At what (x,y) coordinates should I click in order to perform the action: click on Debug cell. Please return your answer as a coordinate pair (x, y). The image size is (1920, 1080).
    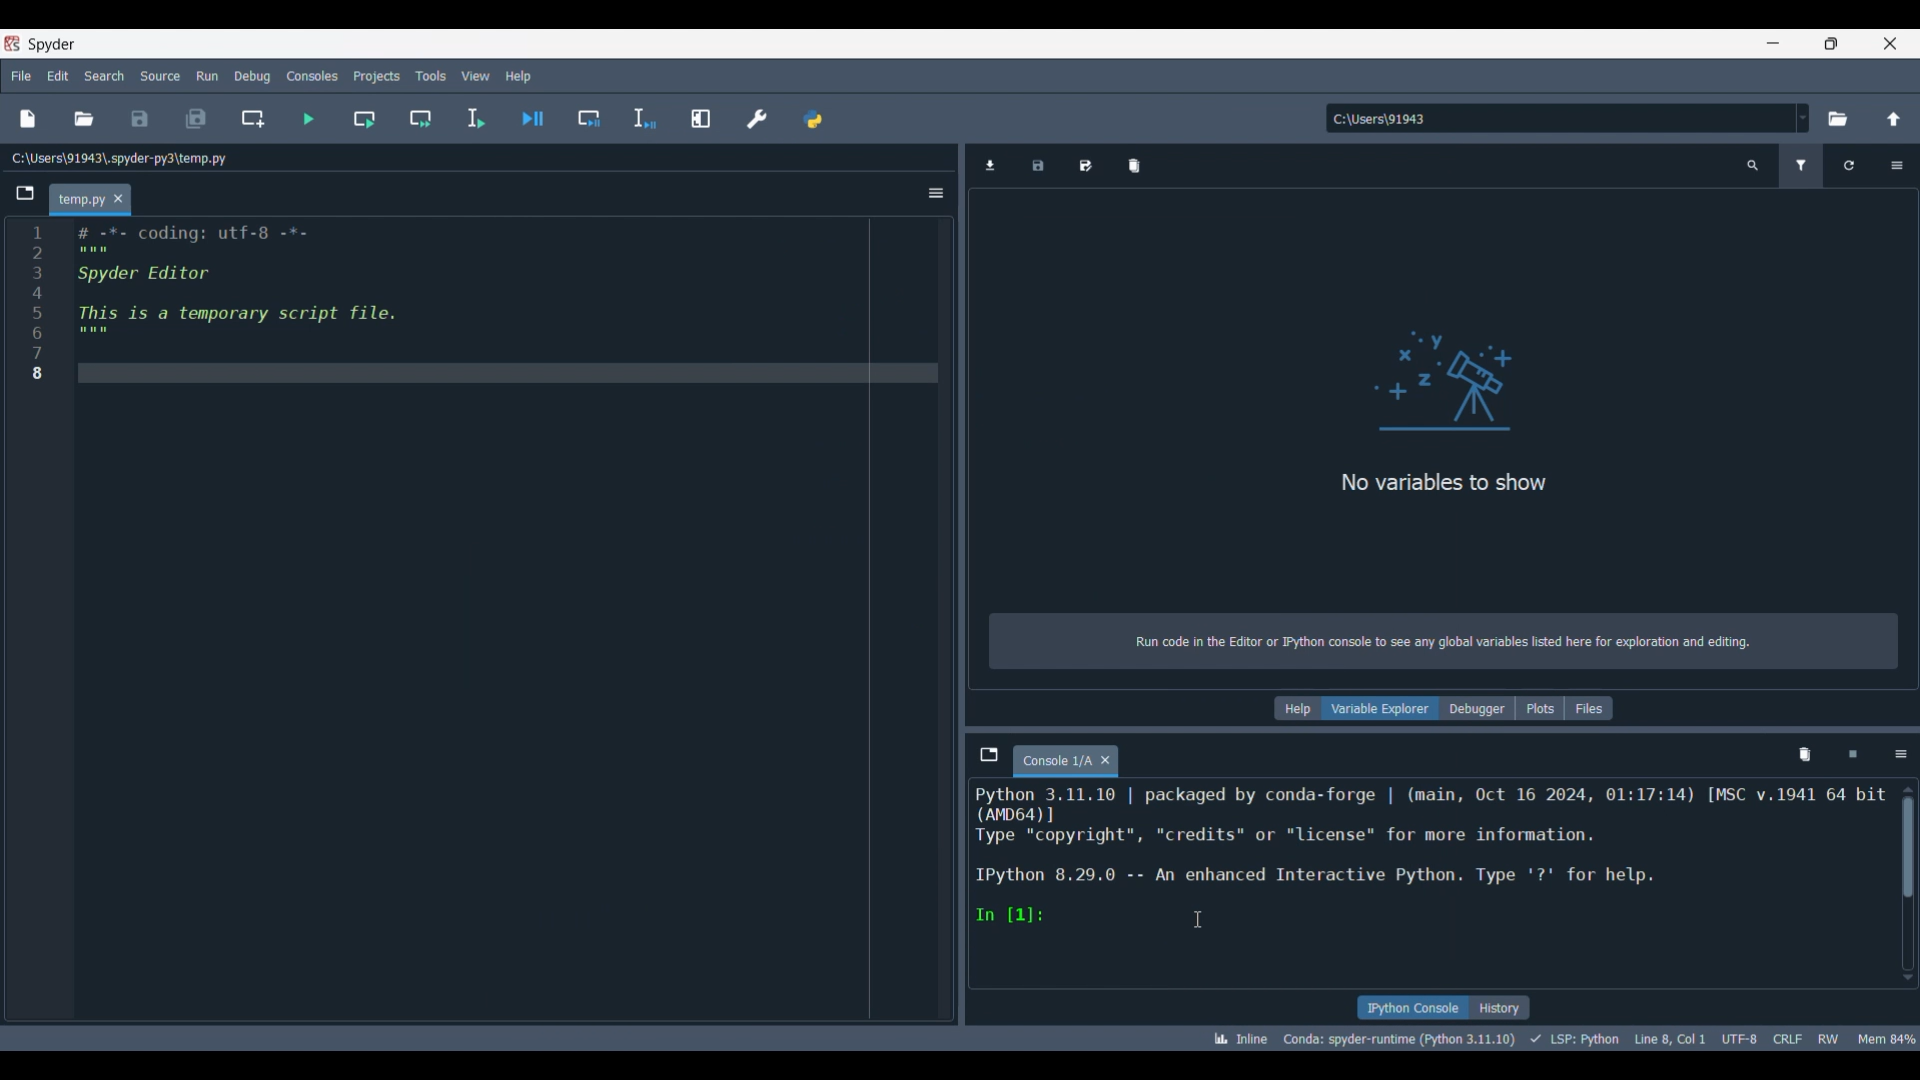
    Looking at the image, I should click on (589, 119).